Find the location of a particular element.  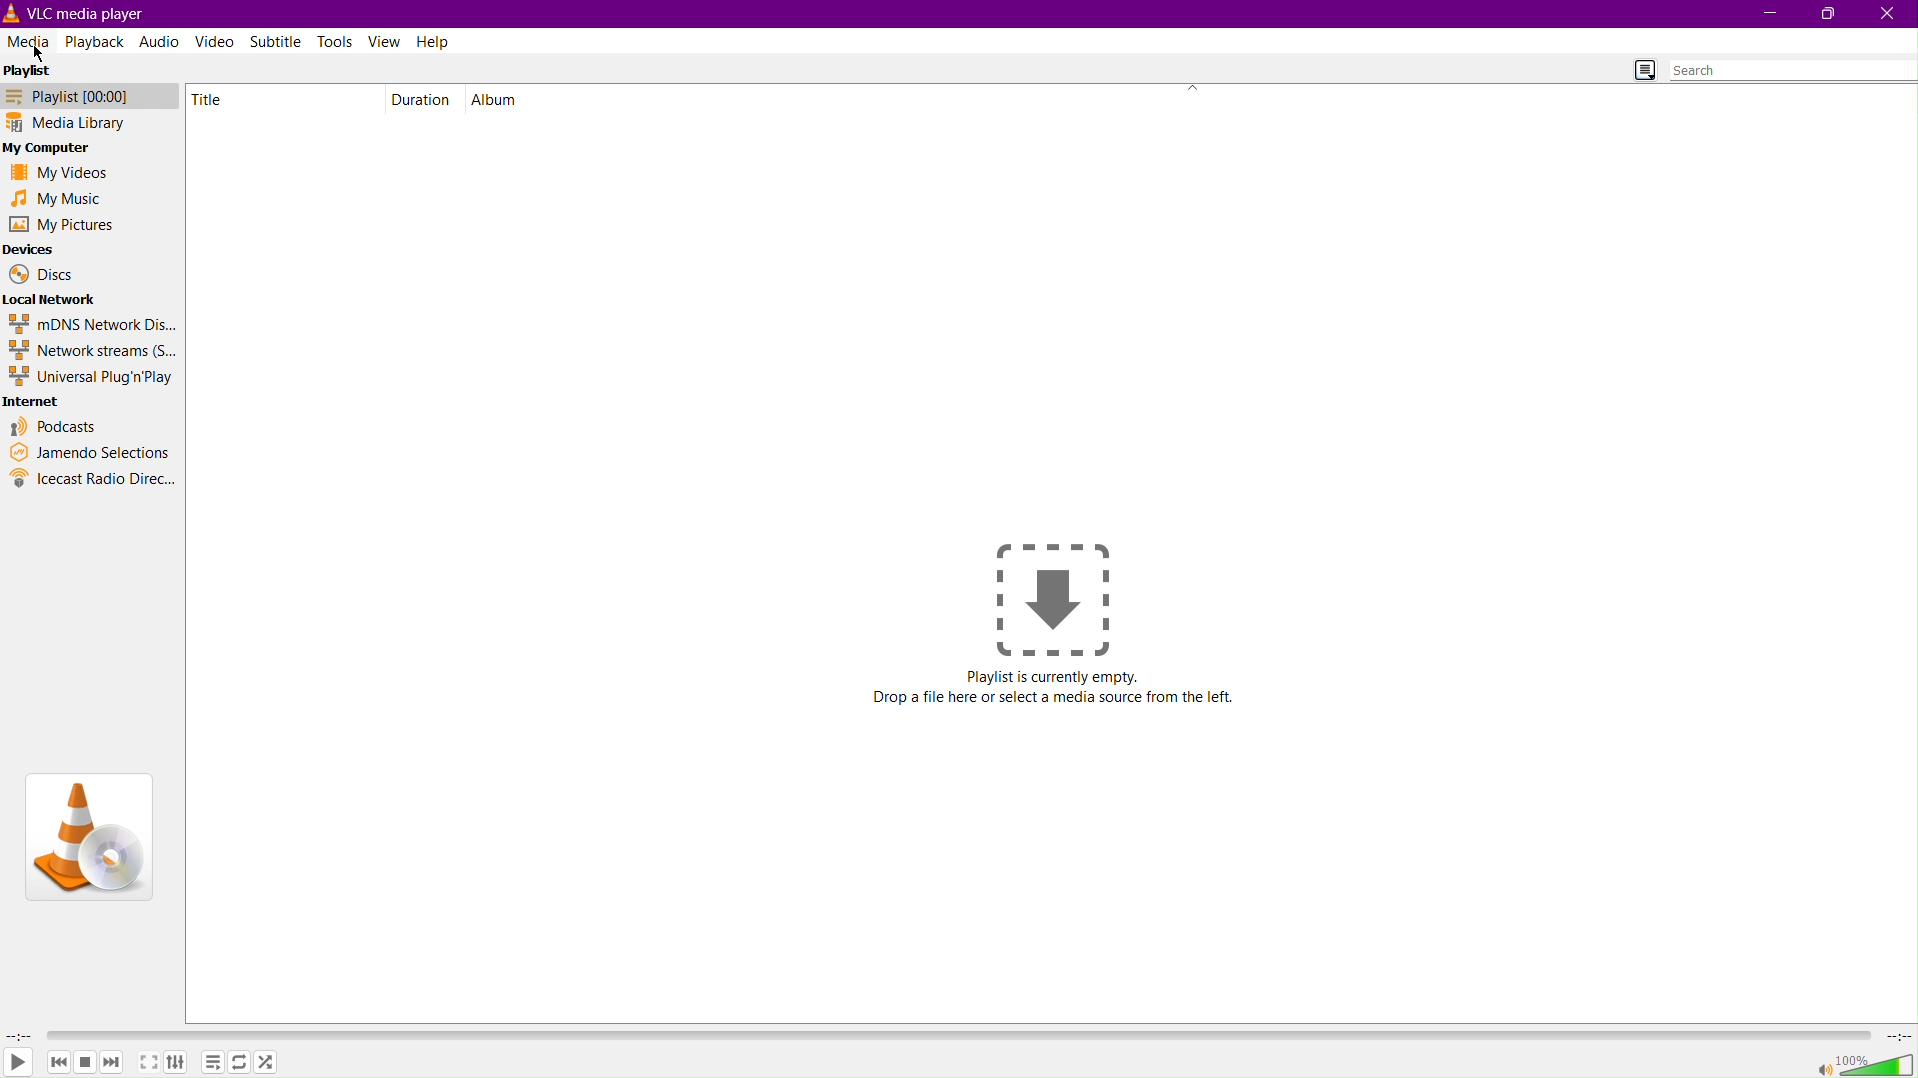

mDNS Network Distribution is located at coordinates (90, 324).